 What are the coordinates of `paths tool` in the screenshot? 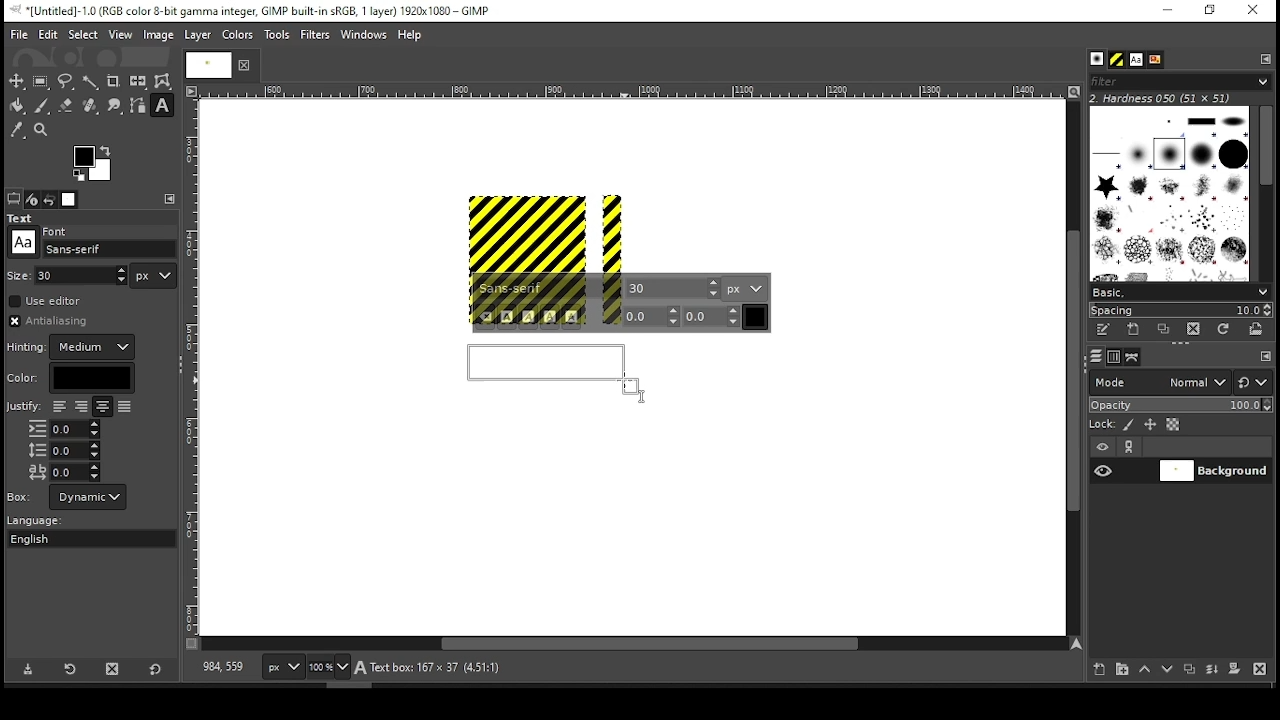 It's located at (139, 107).